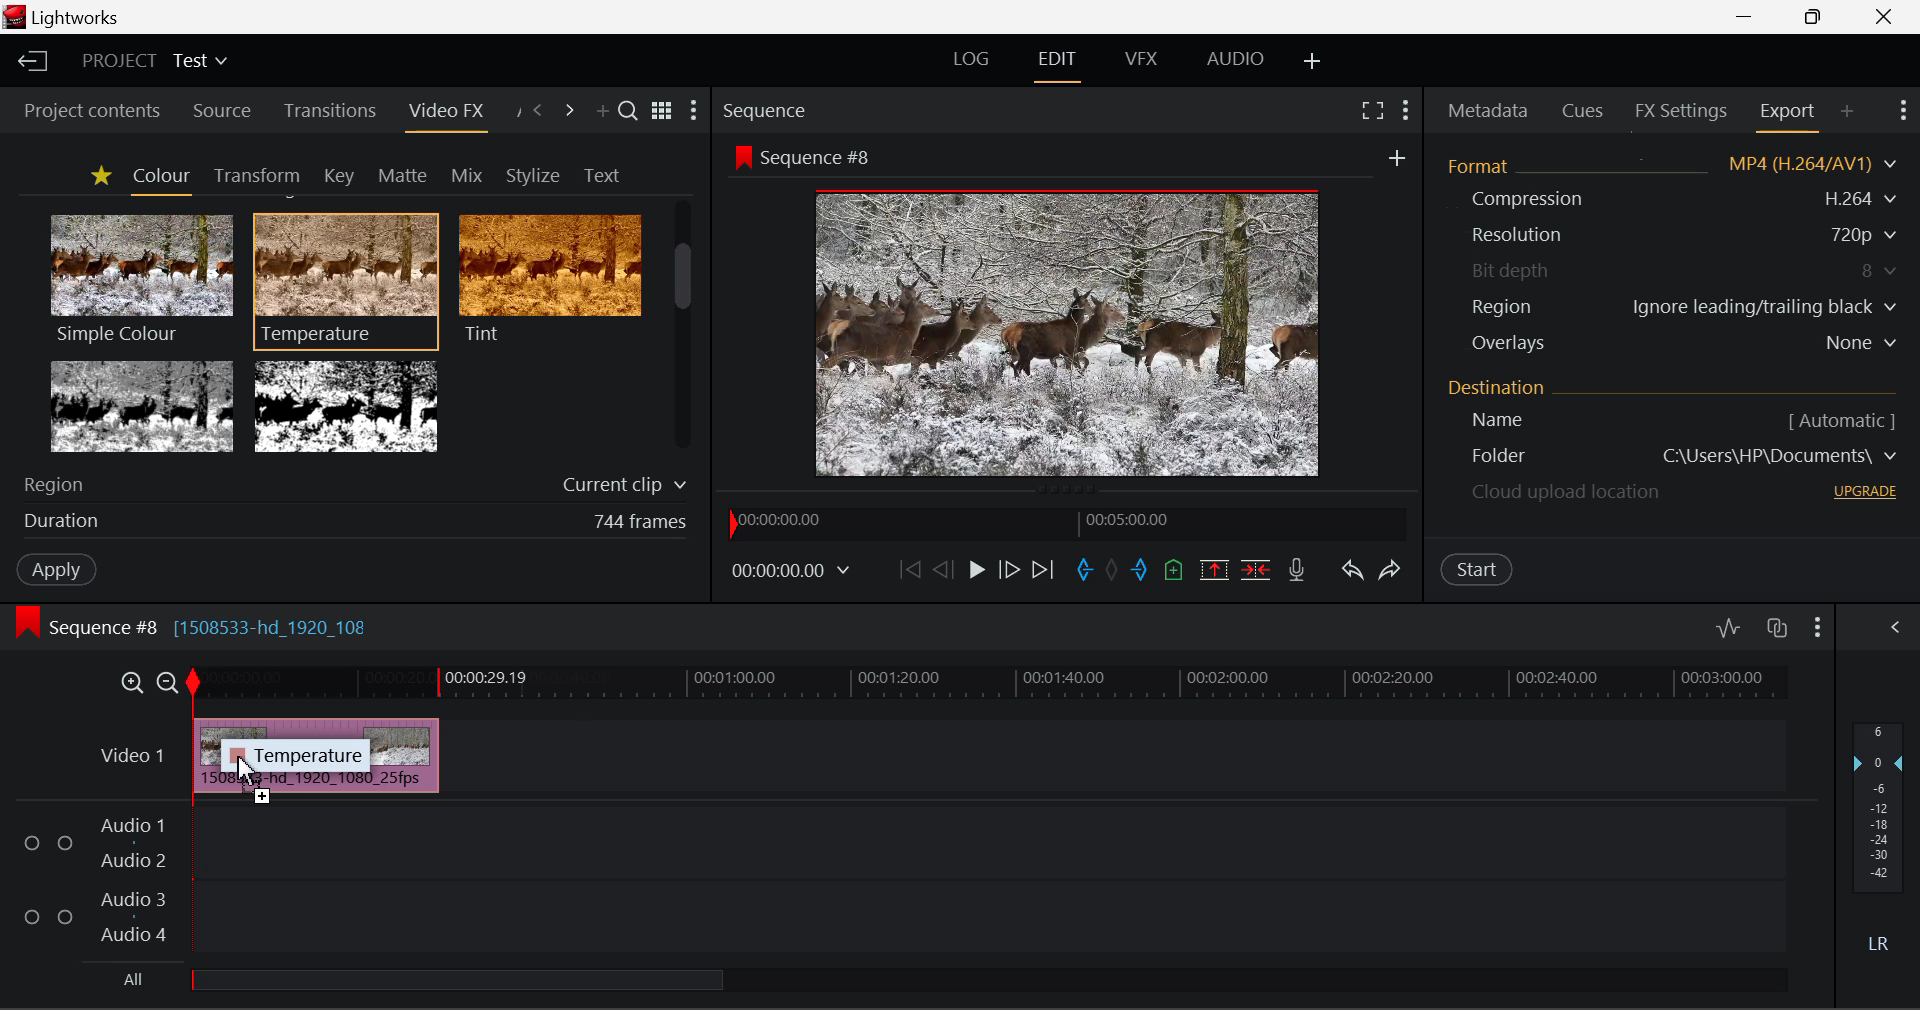 This screenshot has height=1010, width=1920. Describe the element at coordinates (1819, 625) in the screenshot. I see `Show Settings` at that location.